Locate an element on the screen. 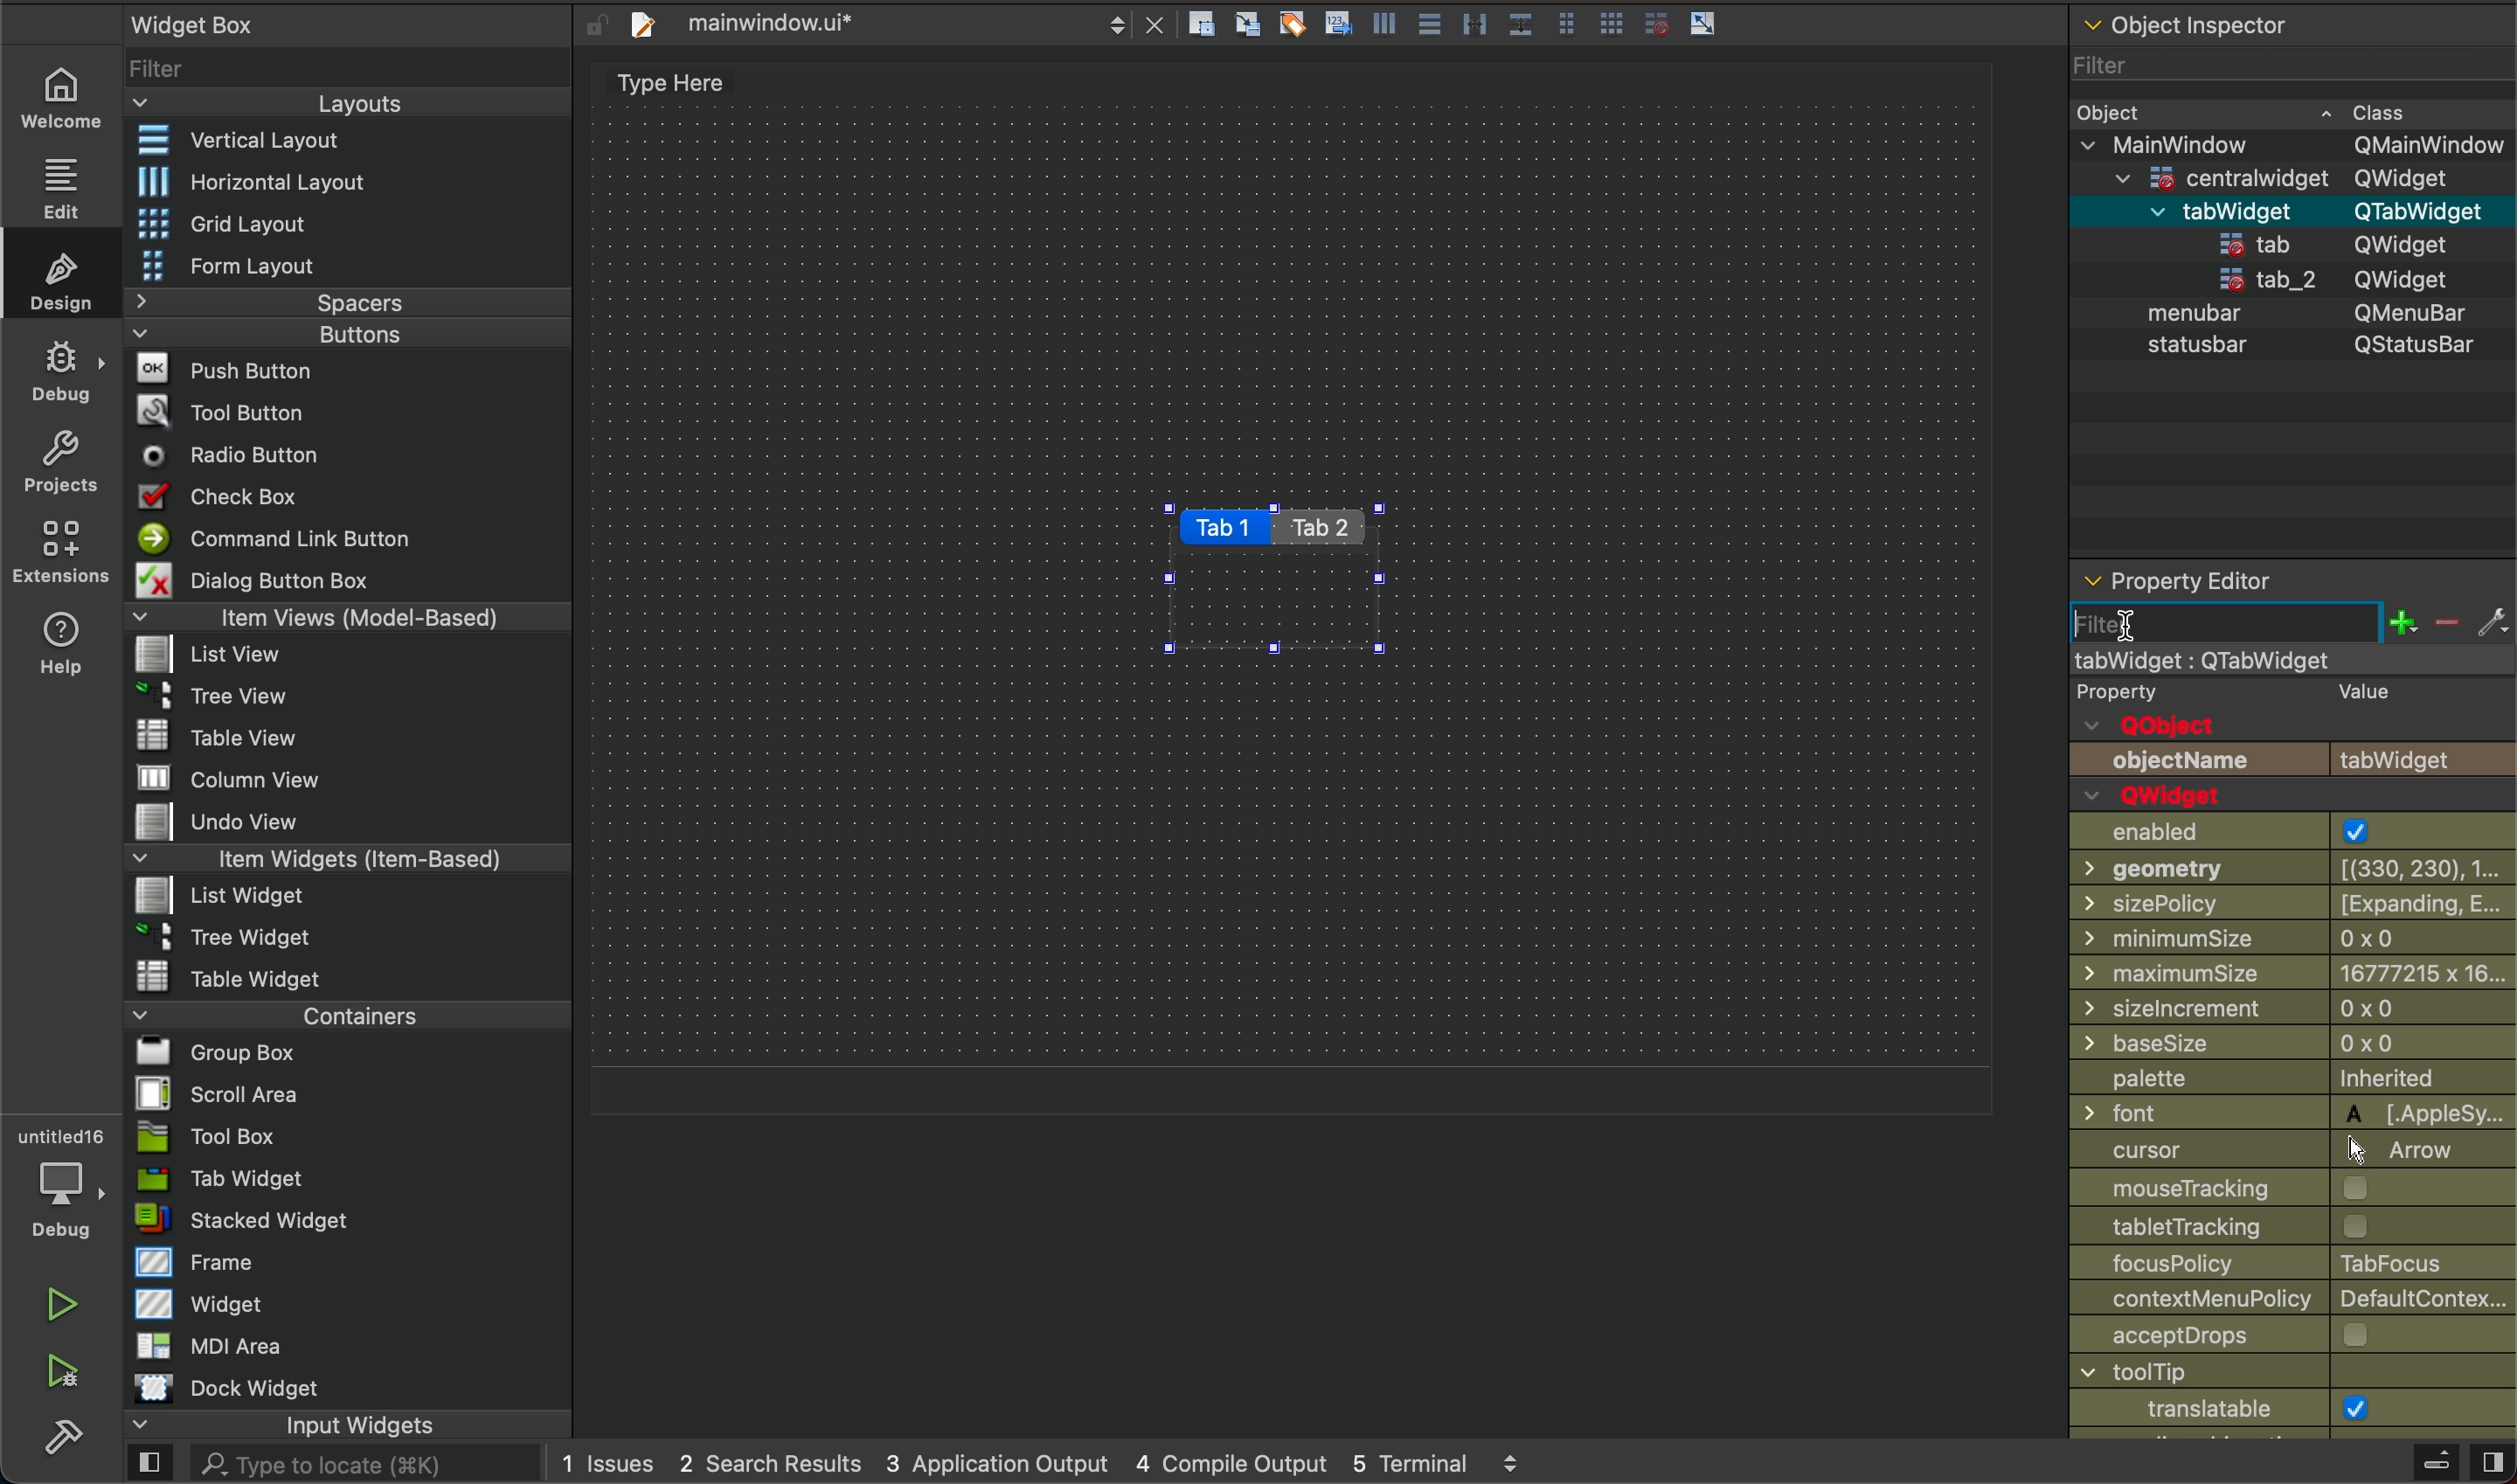 This screenshot has width=2517, height=1484. v MainWindow OMainWindow is located at coordinates (2294, 142).